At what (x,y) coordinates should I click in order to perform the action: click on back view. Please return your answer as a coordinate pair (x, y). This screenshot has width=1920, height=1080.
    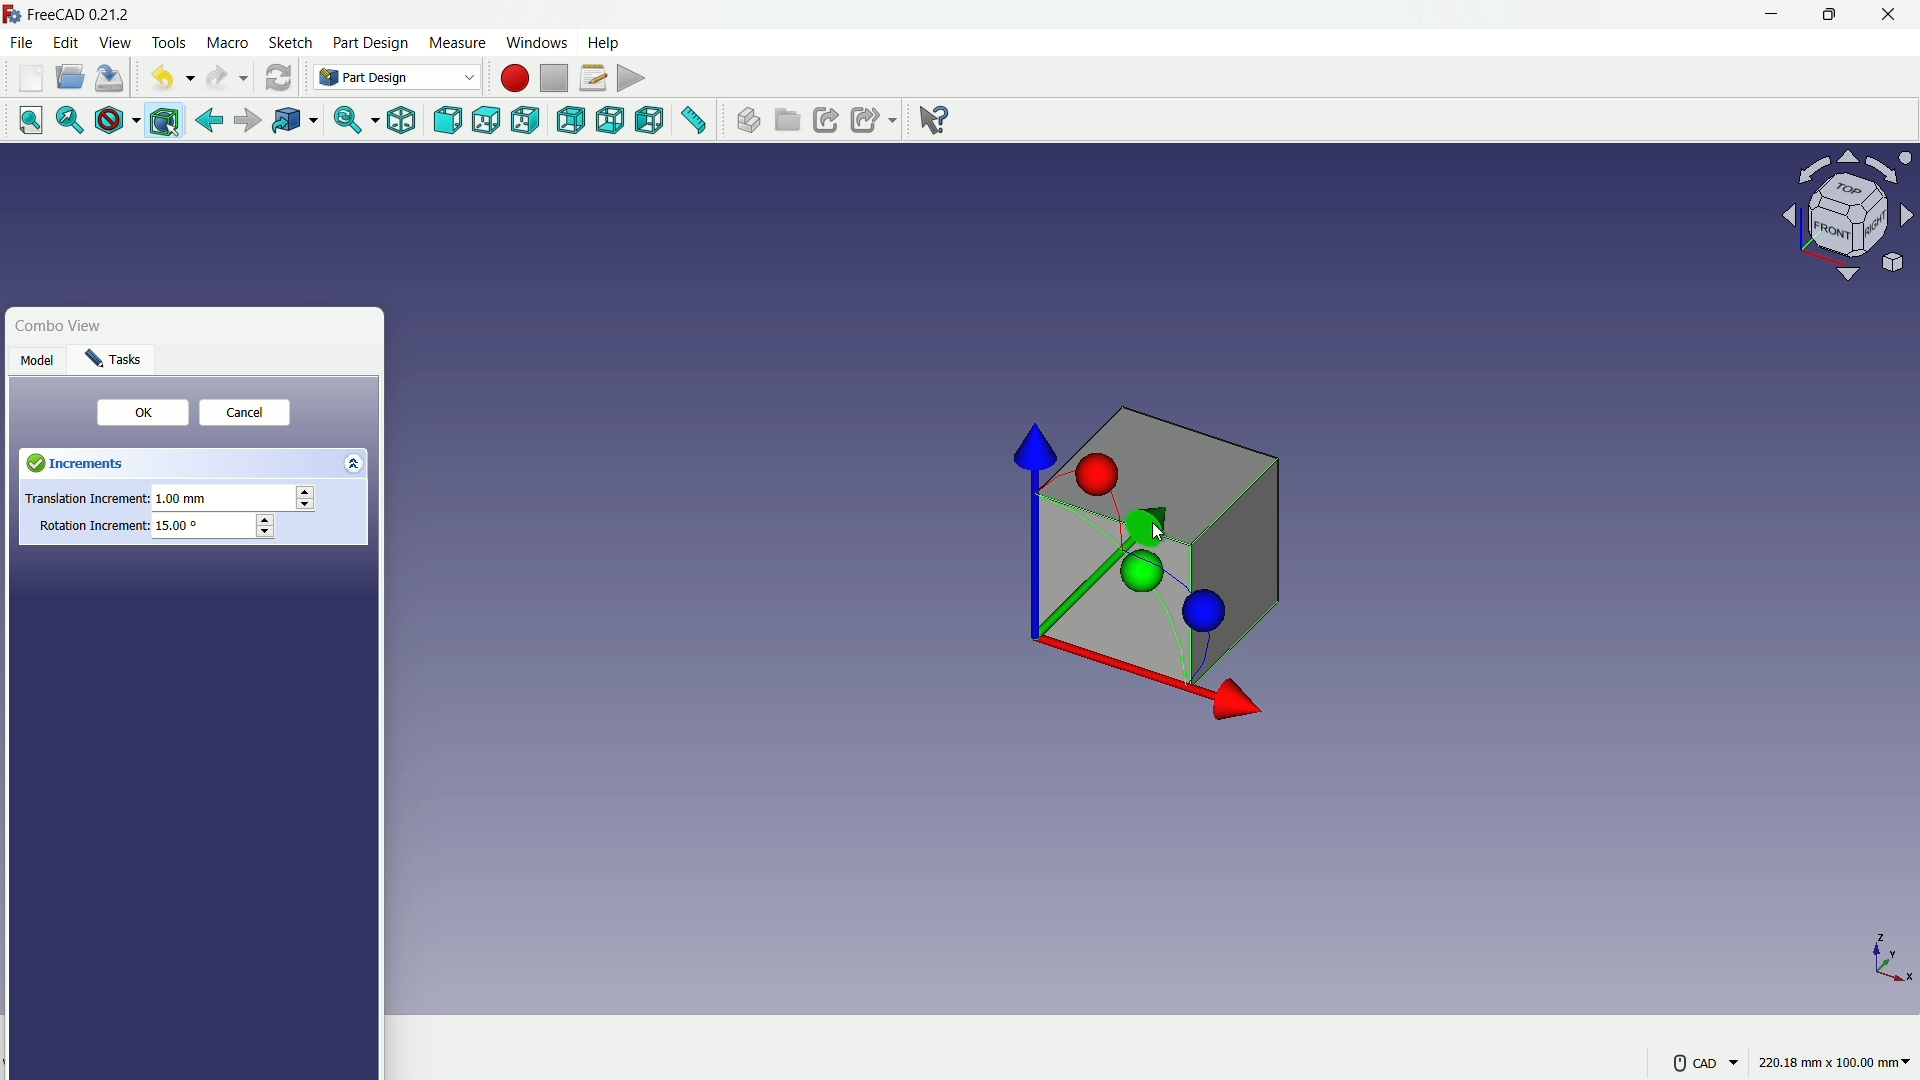
    Looking at the image, I should click on (573, 122).